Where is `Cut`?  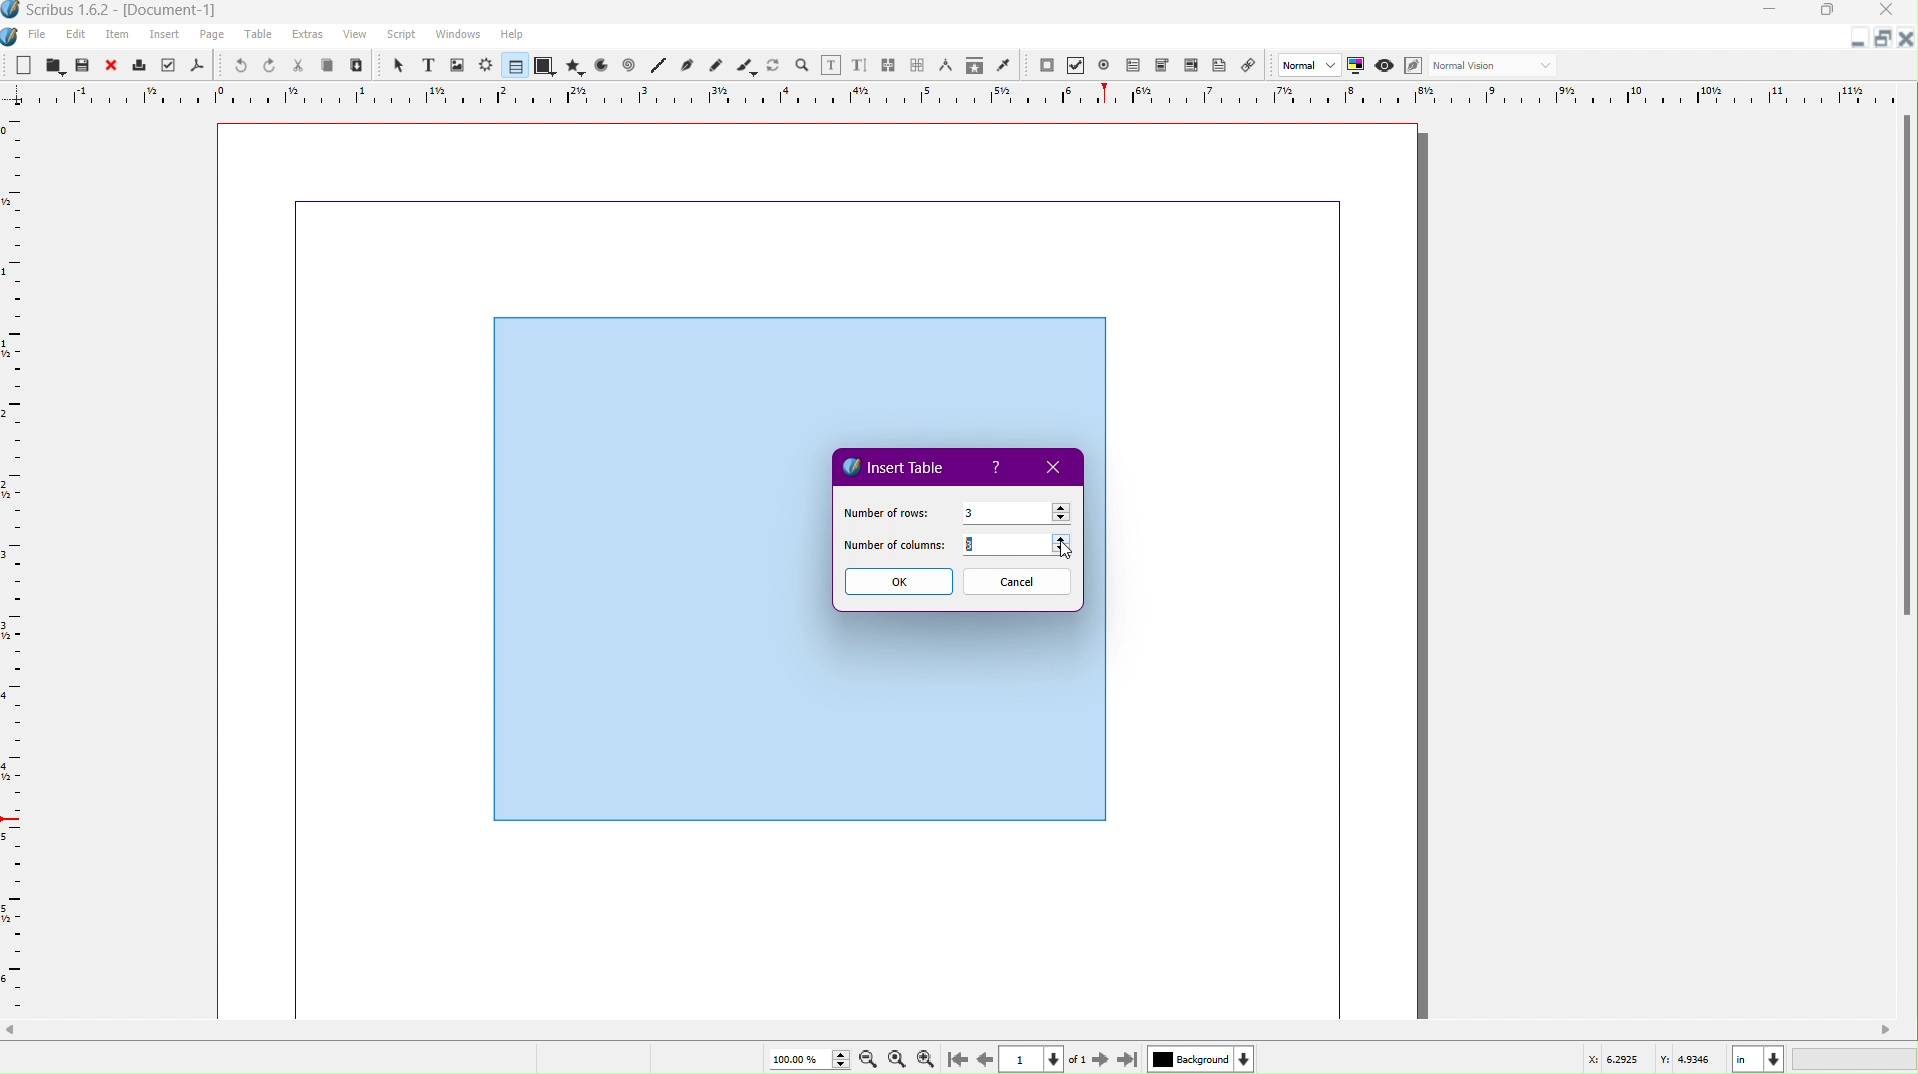 Cut is located at coordinates (299, 65).